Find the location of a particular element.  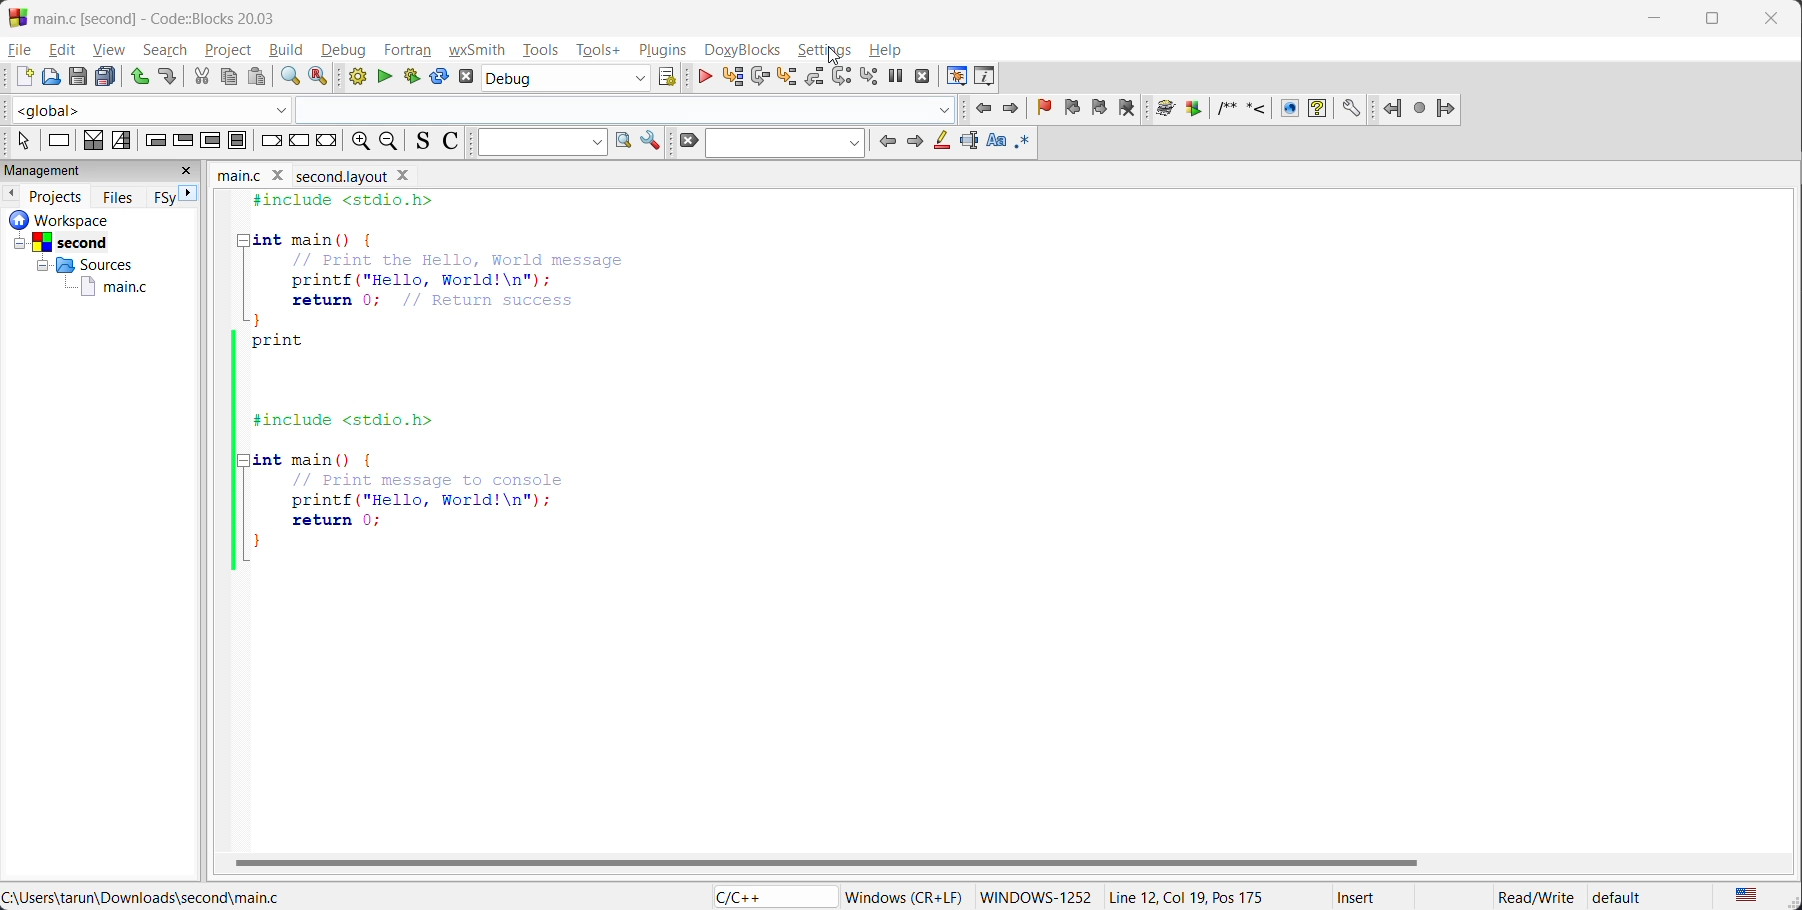

view is located at coordinates (107, 49).